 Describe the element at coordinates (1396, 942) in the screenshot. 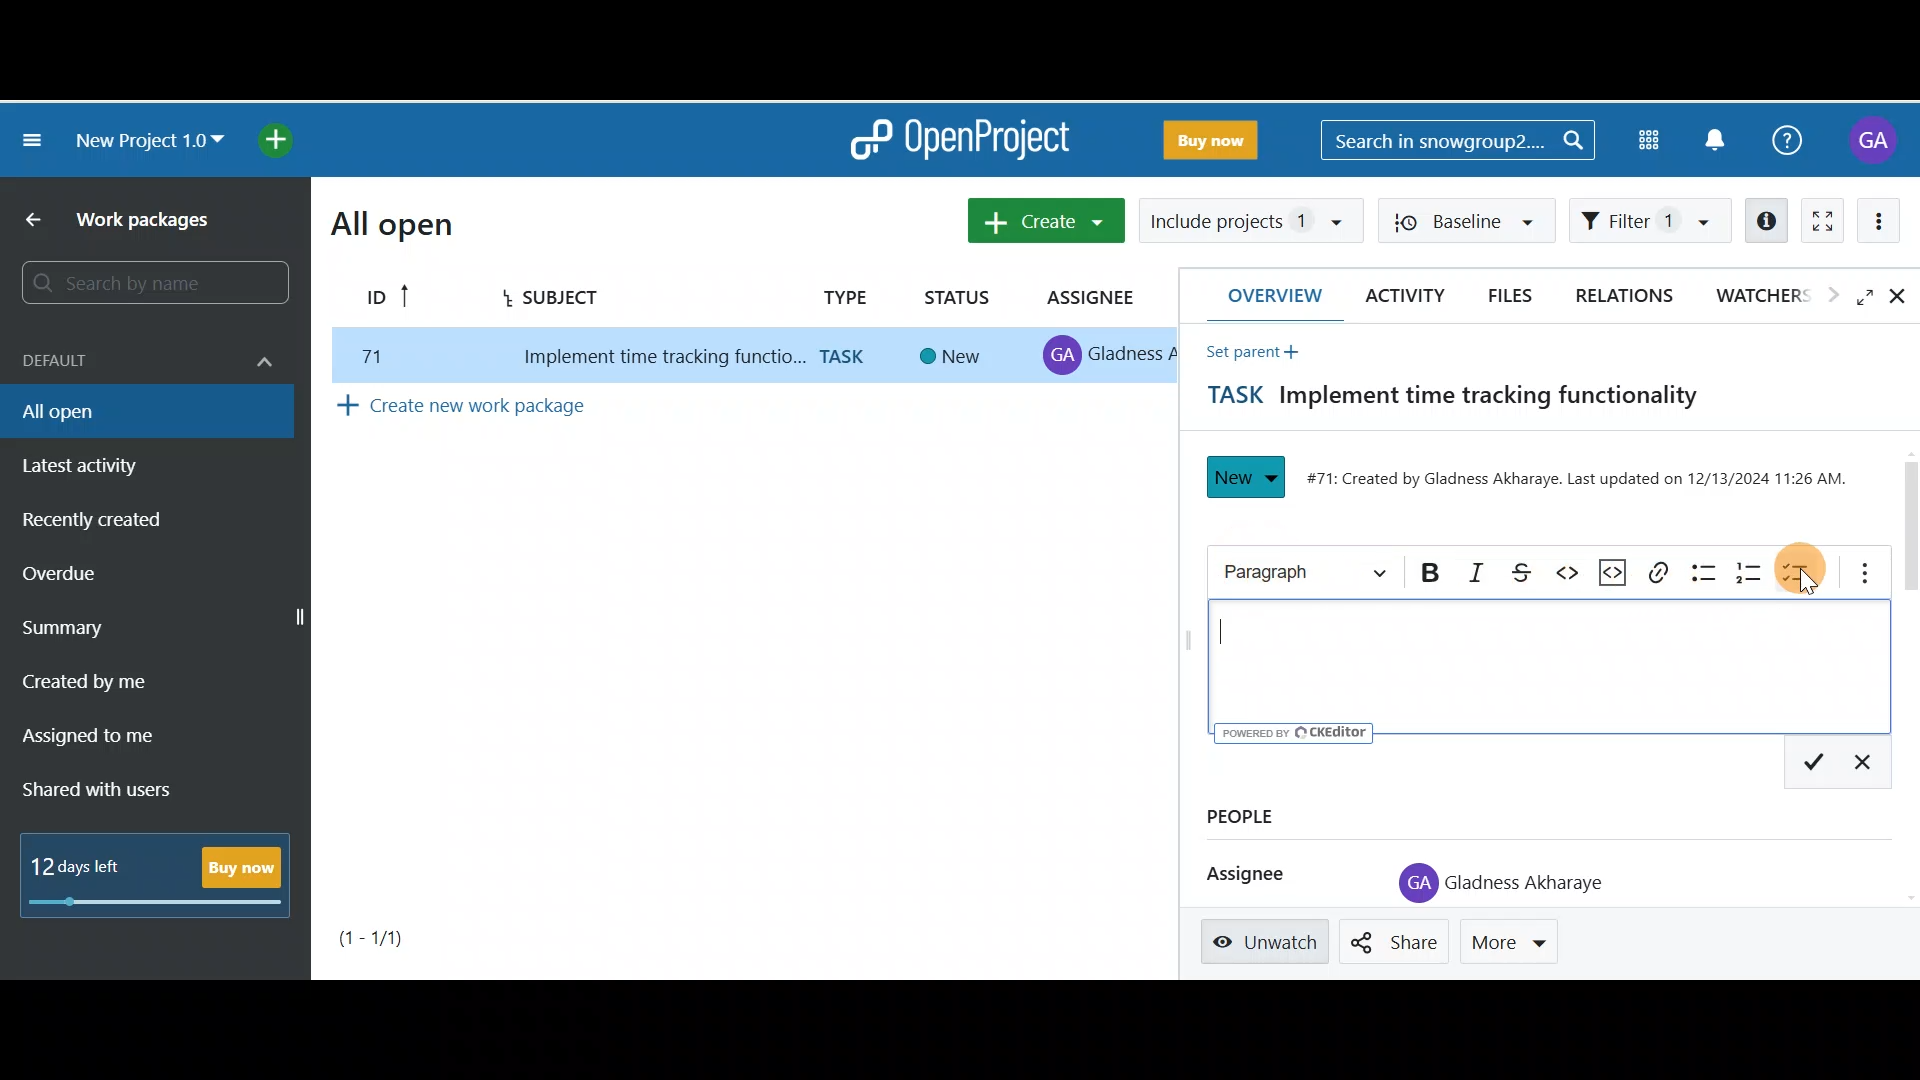

I see `Share` at that location.